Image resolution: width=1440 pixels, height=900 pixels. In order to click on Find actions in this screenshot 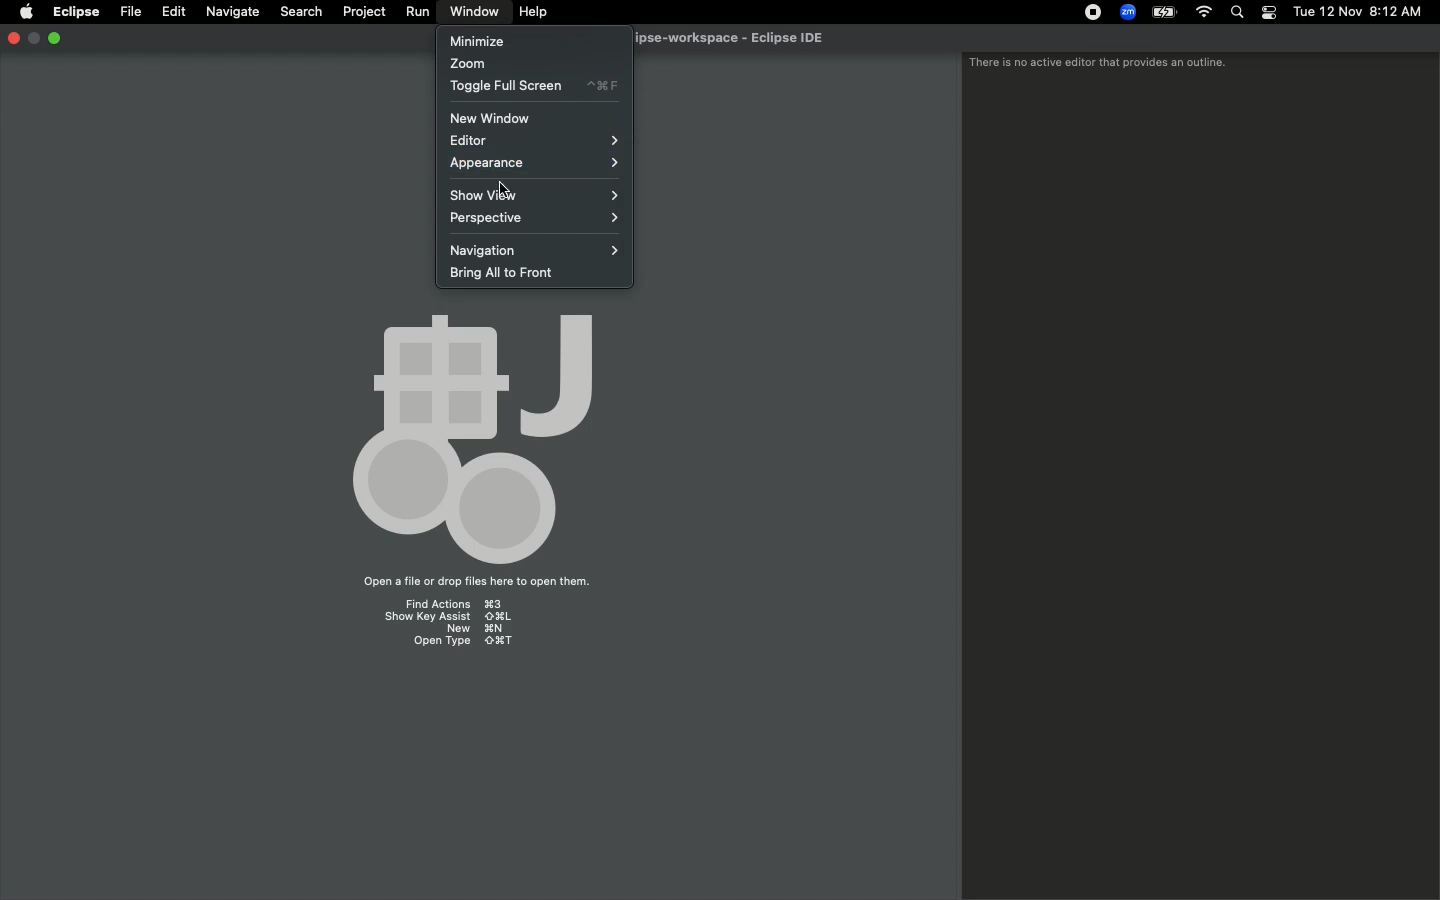, I will do `click(451, 602)`.